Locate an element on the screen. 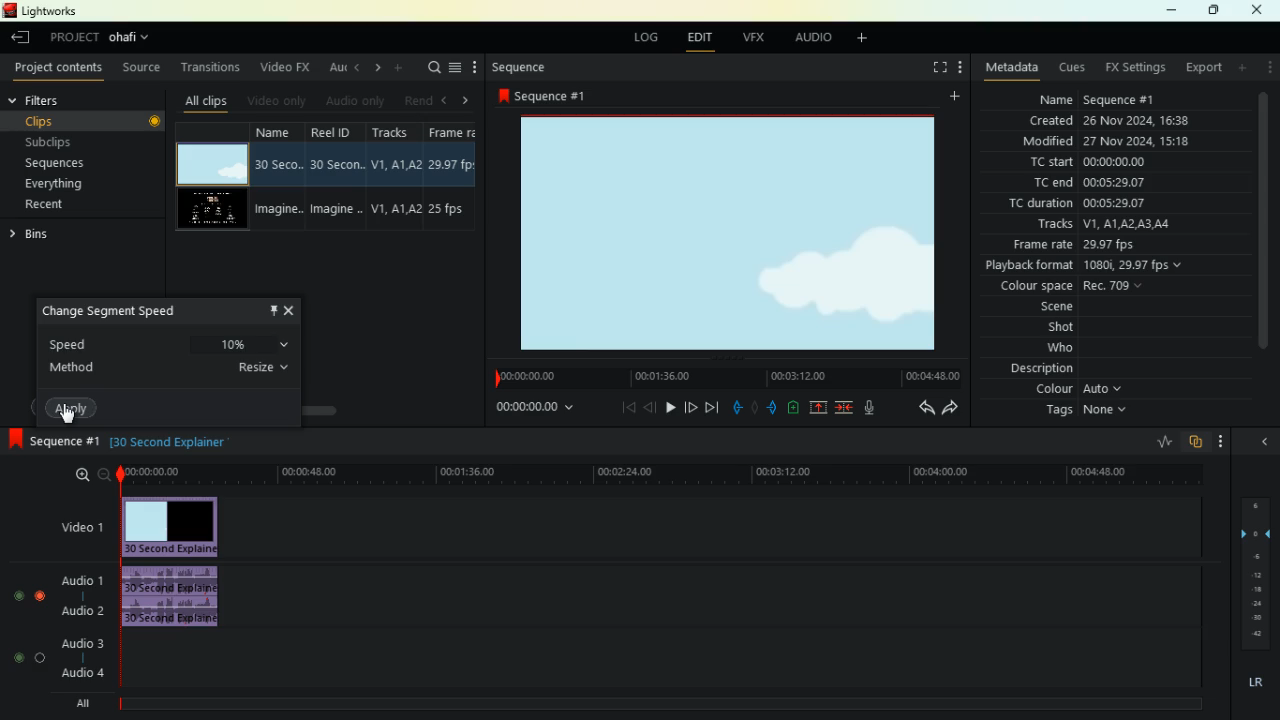 This screenshot has height=720, width=1280. left is located at coordinates (446, 100).